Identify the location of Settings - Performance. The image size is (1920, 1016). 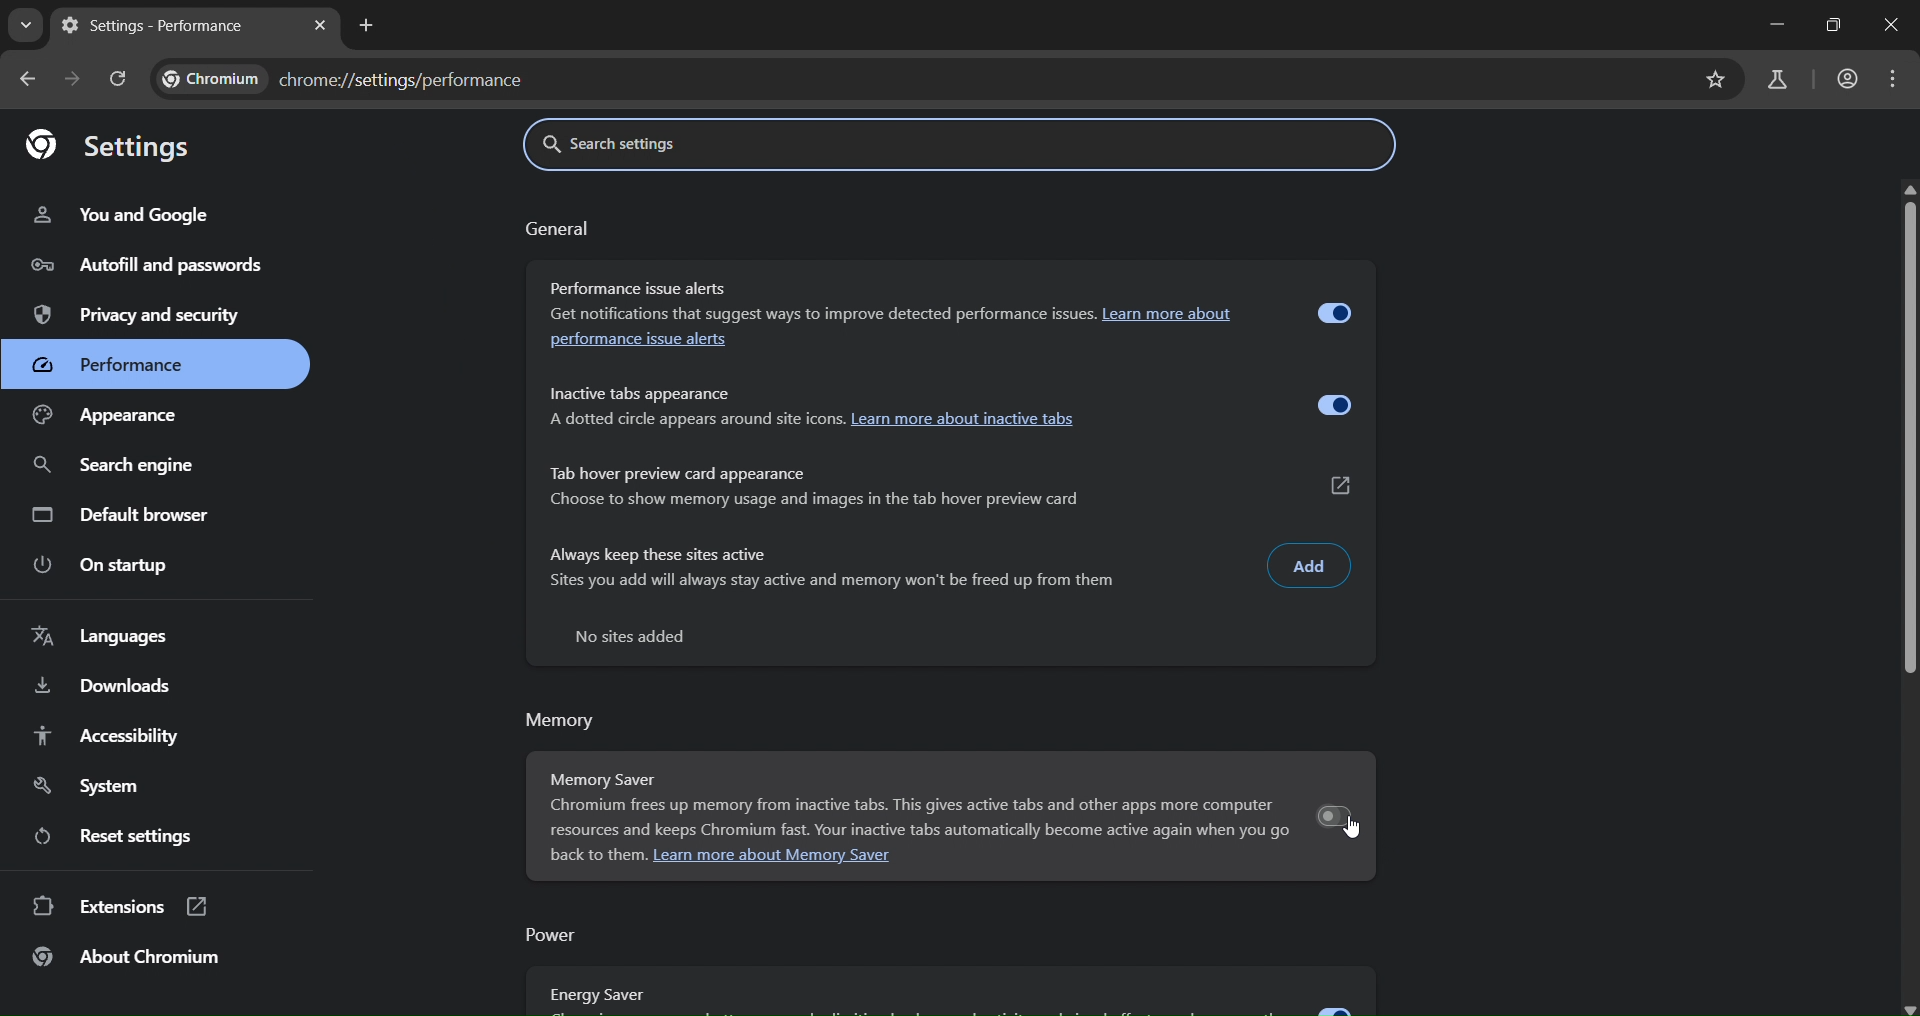
(169, 26).